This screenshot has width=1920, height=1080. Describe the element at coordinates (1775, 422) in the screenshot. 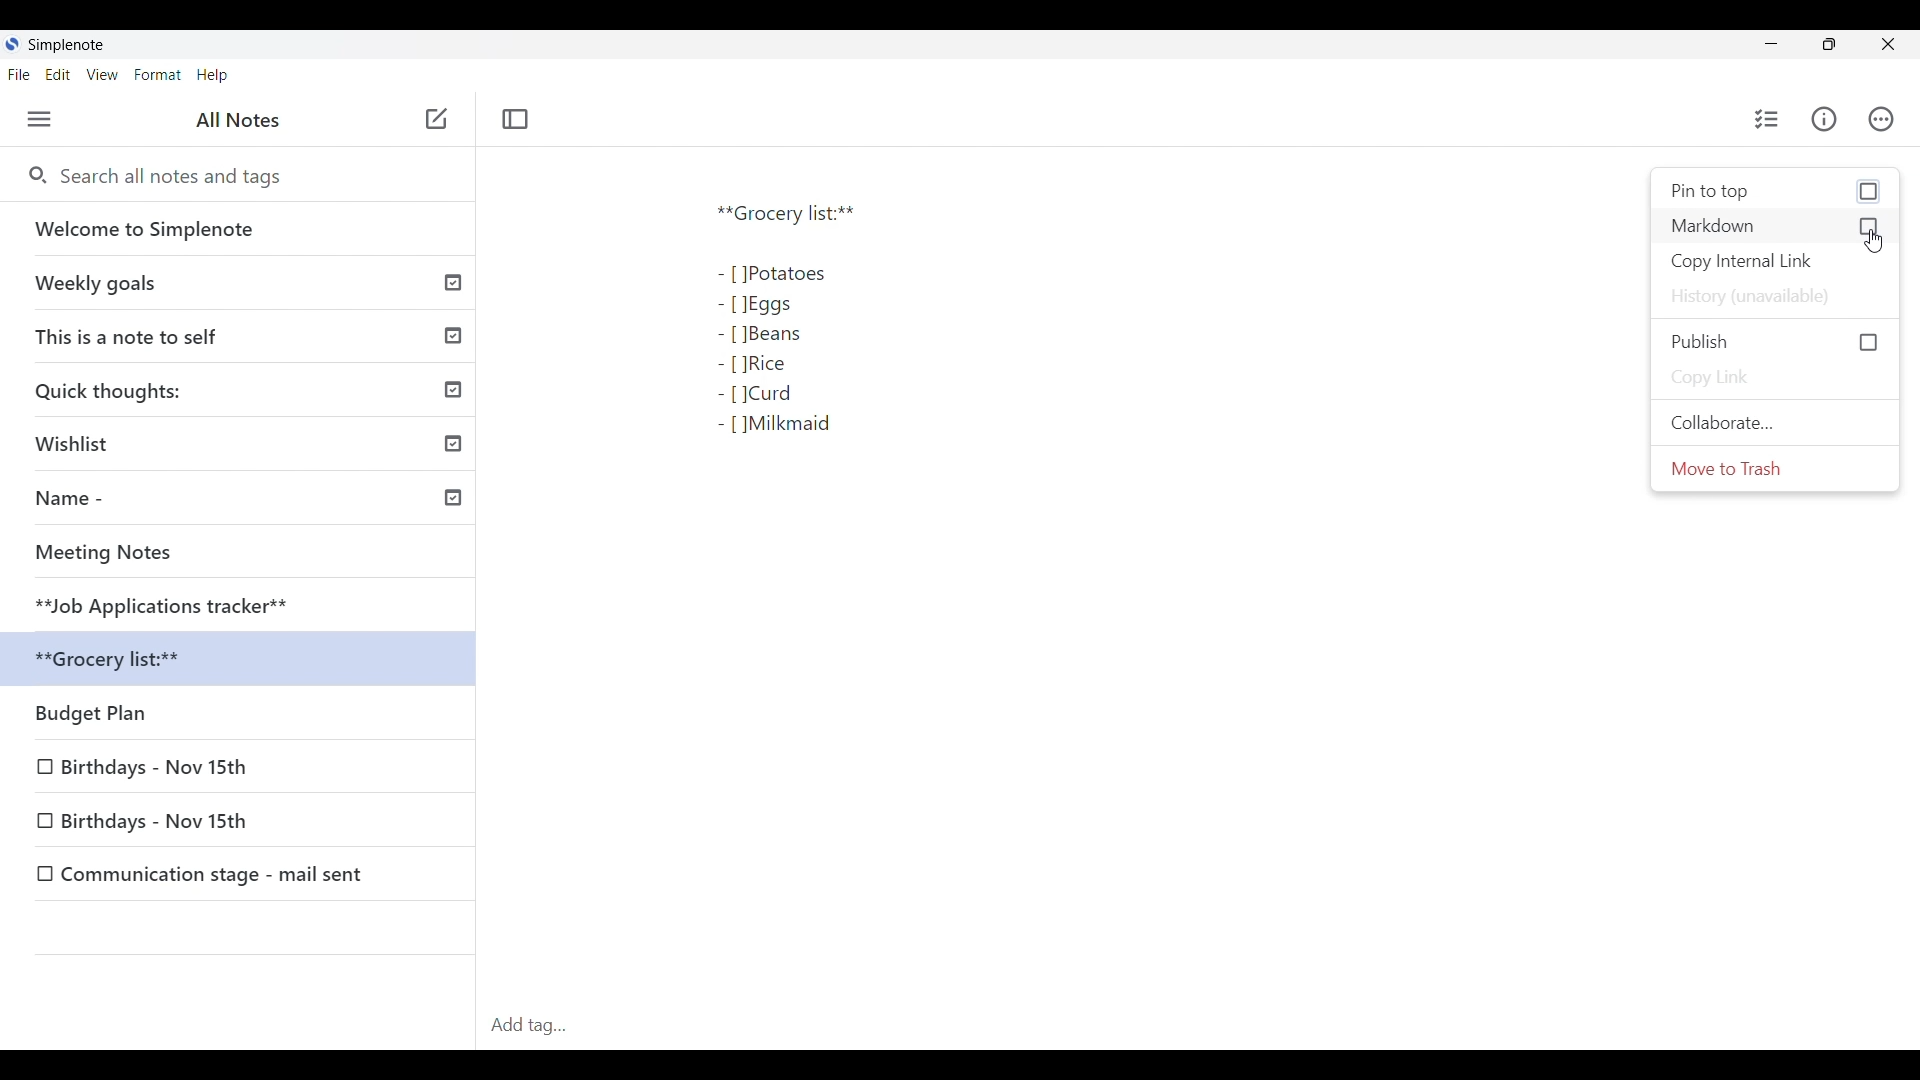

I see `Collaborate` at that location.